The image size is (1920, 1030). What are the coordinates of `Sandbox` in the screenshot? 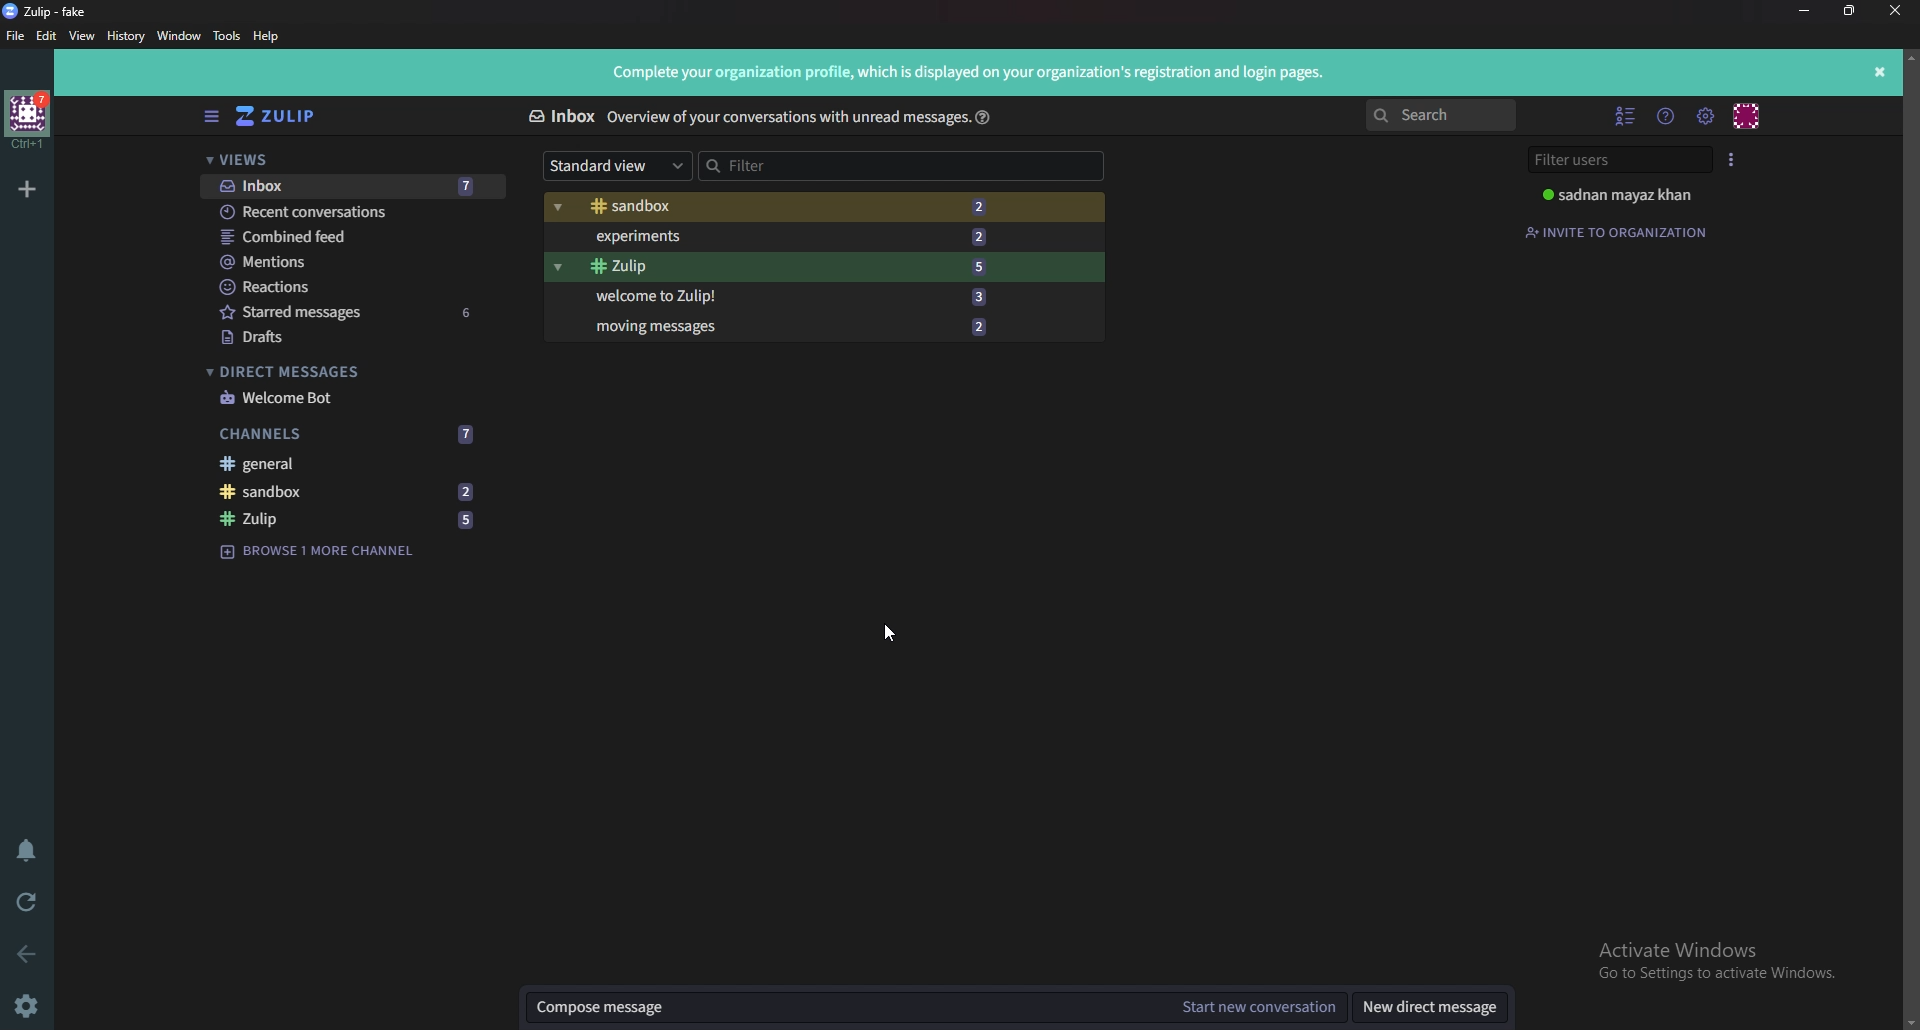 It's located at (350, 492).